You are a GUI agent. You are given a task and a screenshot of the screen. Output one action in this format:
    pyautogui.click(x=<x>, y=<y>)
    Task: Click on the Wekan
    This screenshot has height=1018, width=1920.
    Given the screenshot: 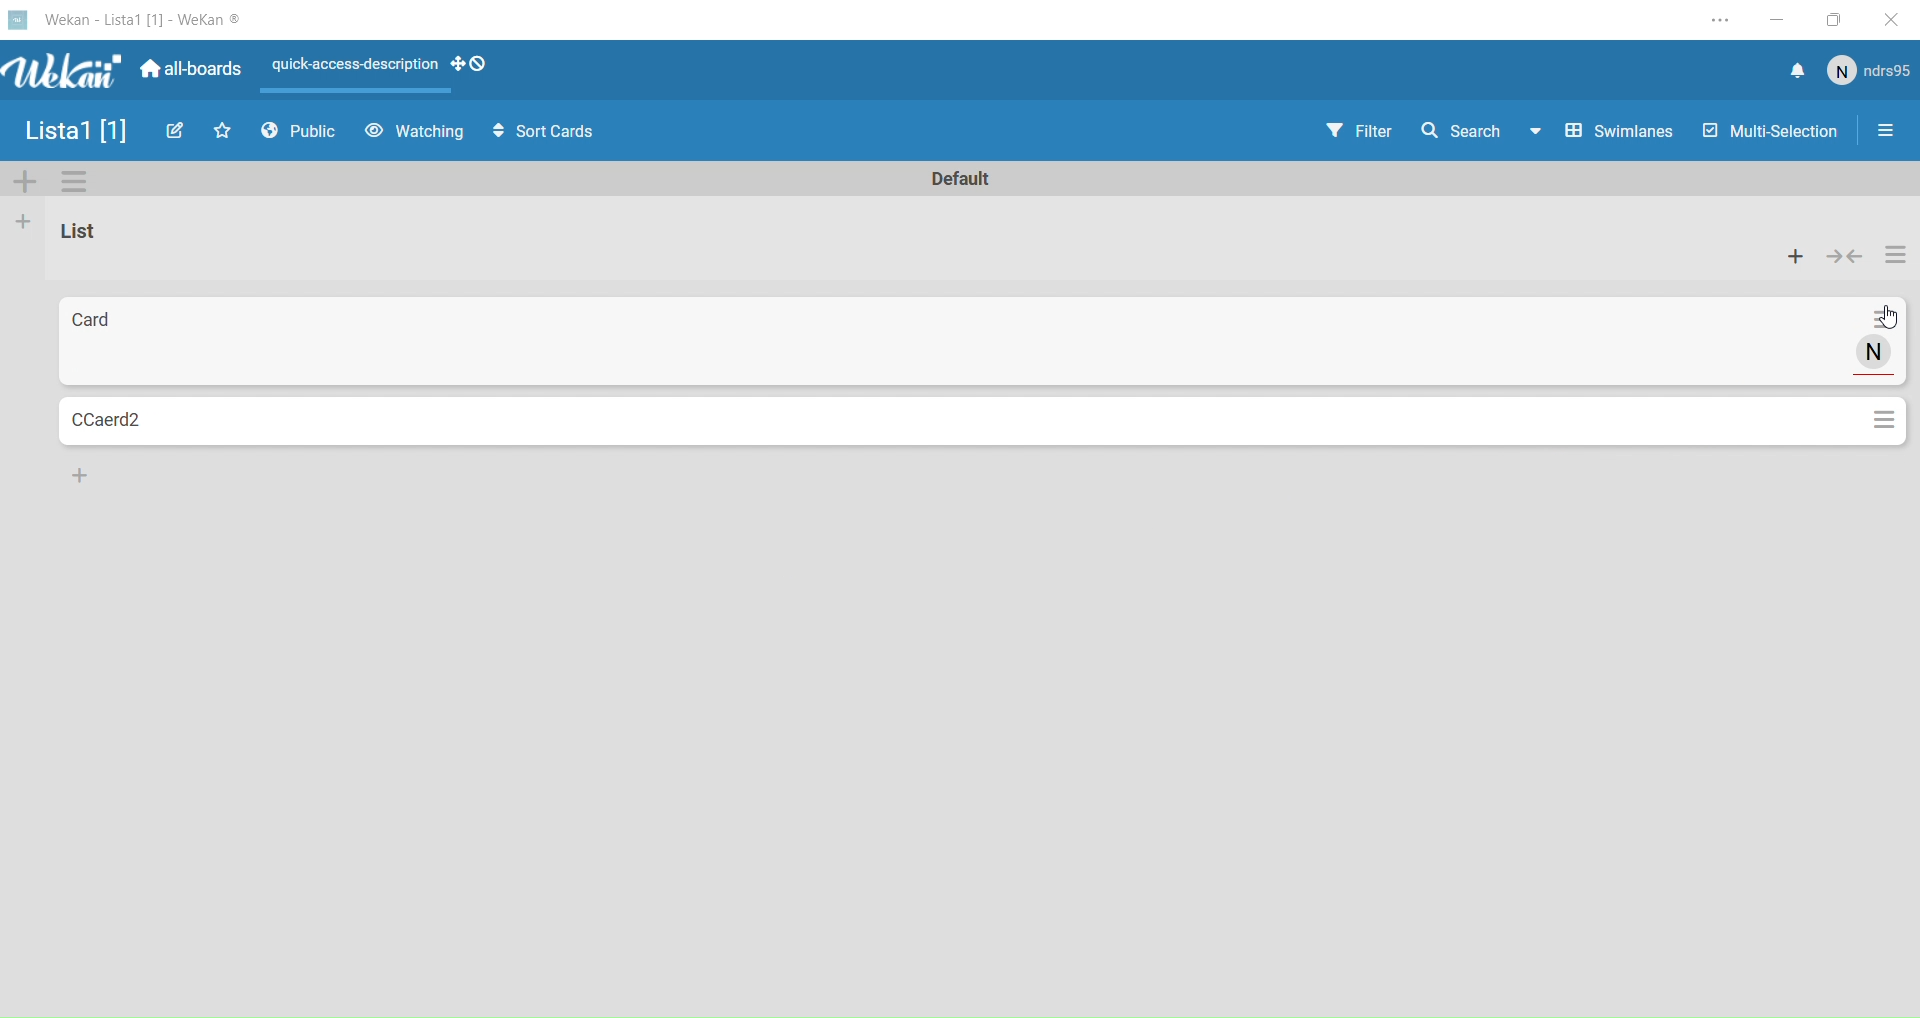 What is the action you would take?
    pyautogui.click(x=65, y=76)
    